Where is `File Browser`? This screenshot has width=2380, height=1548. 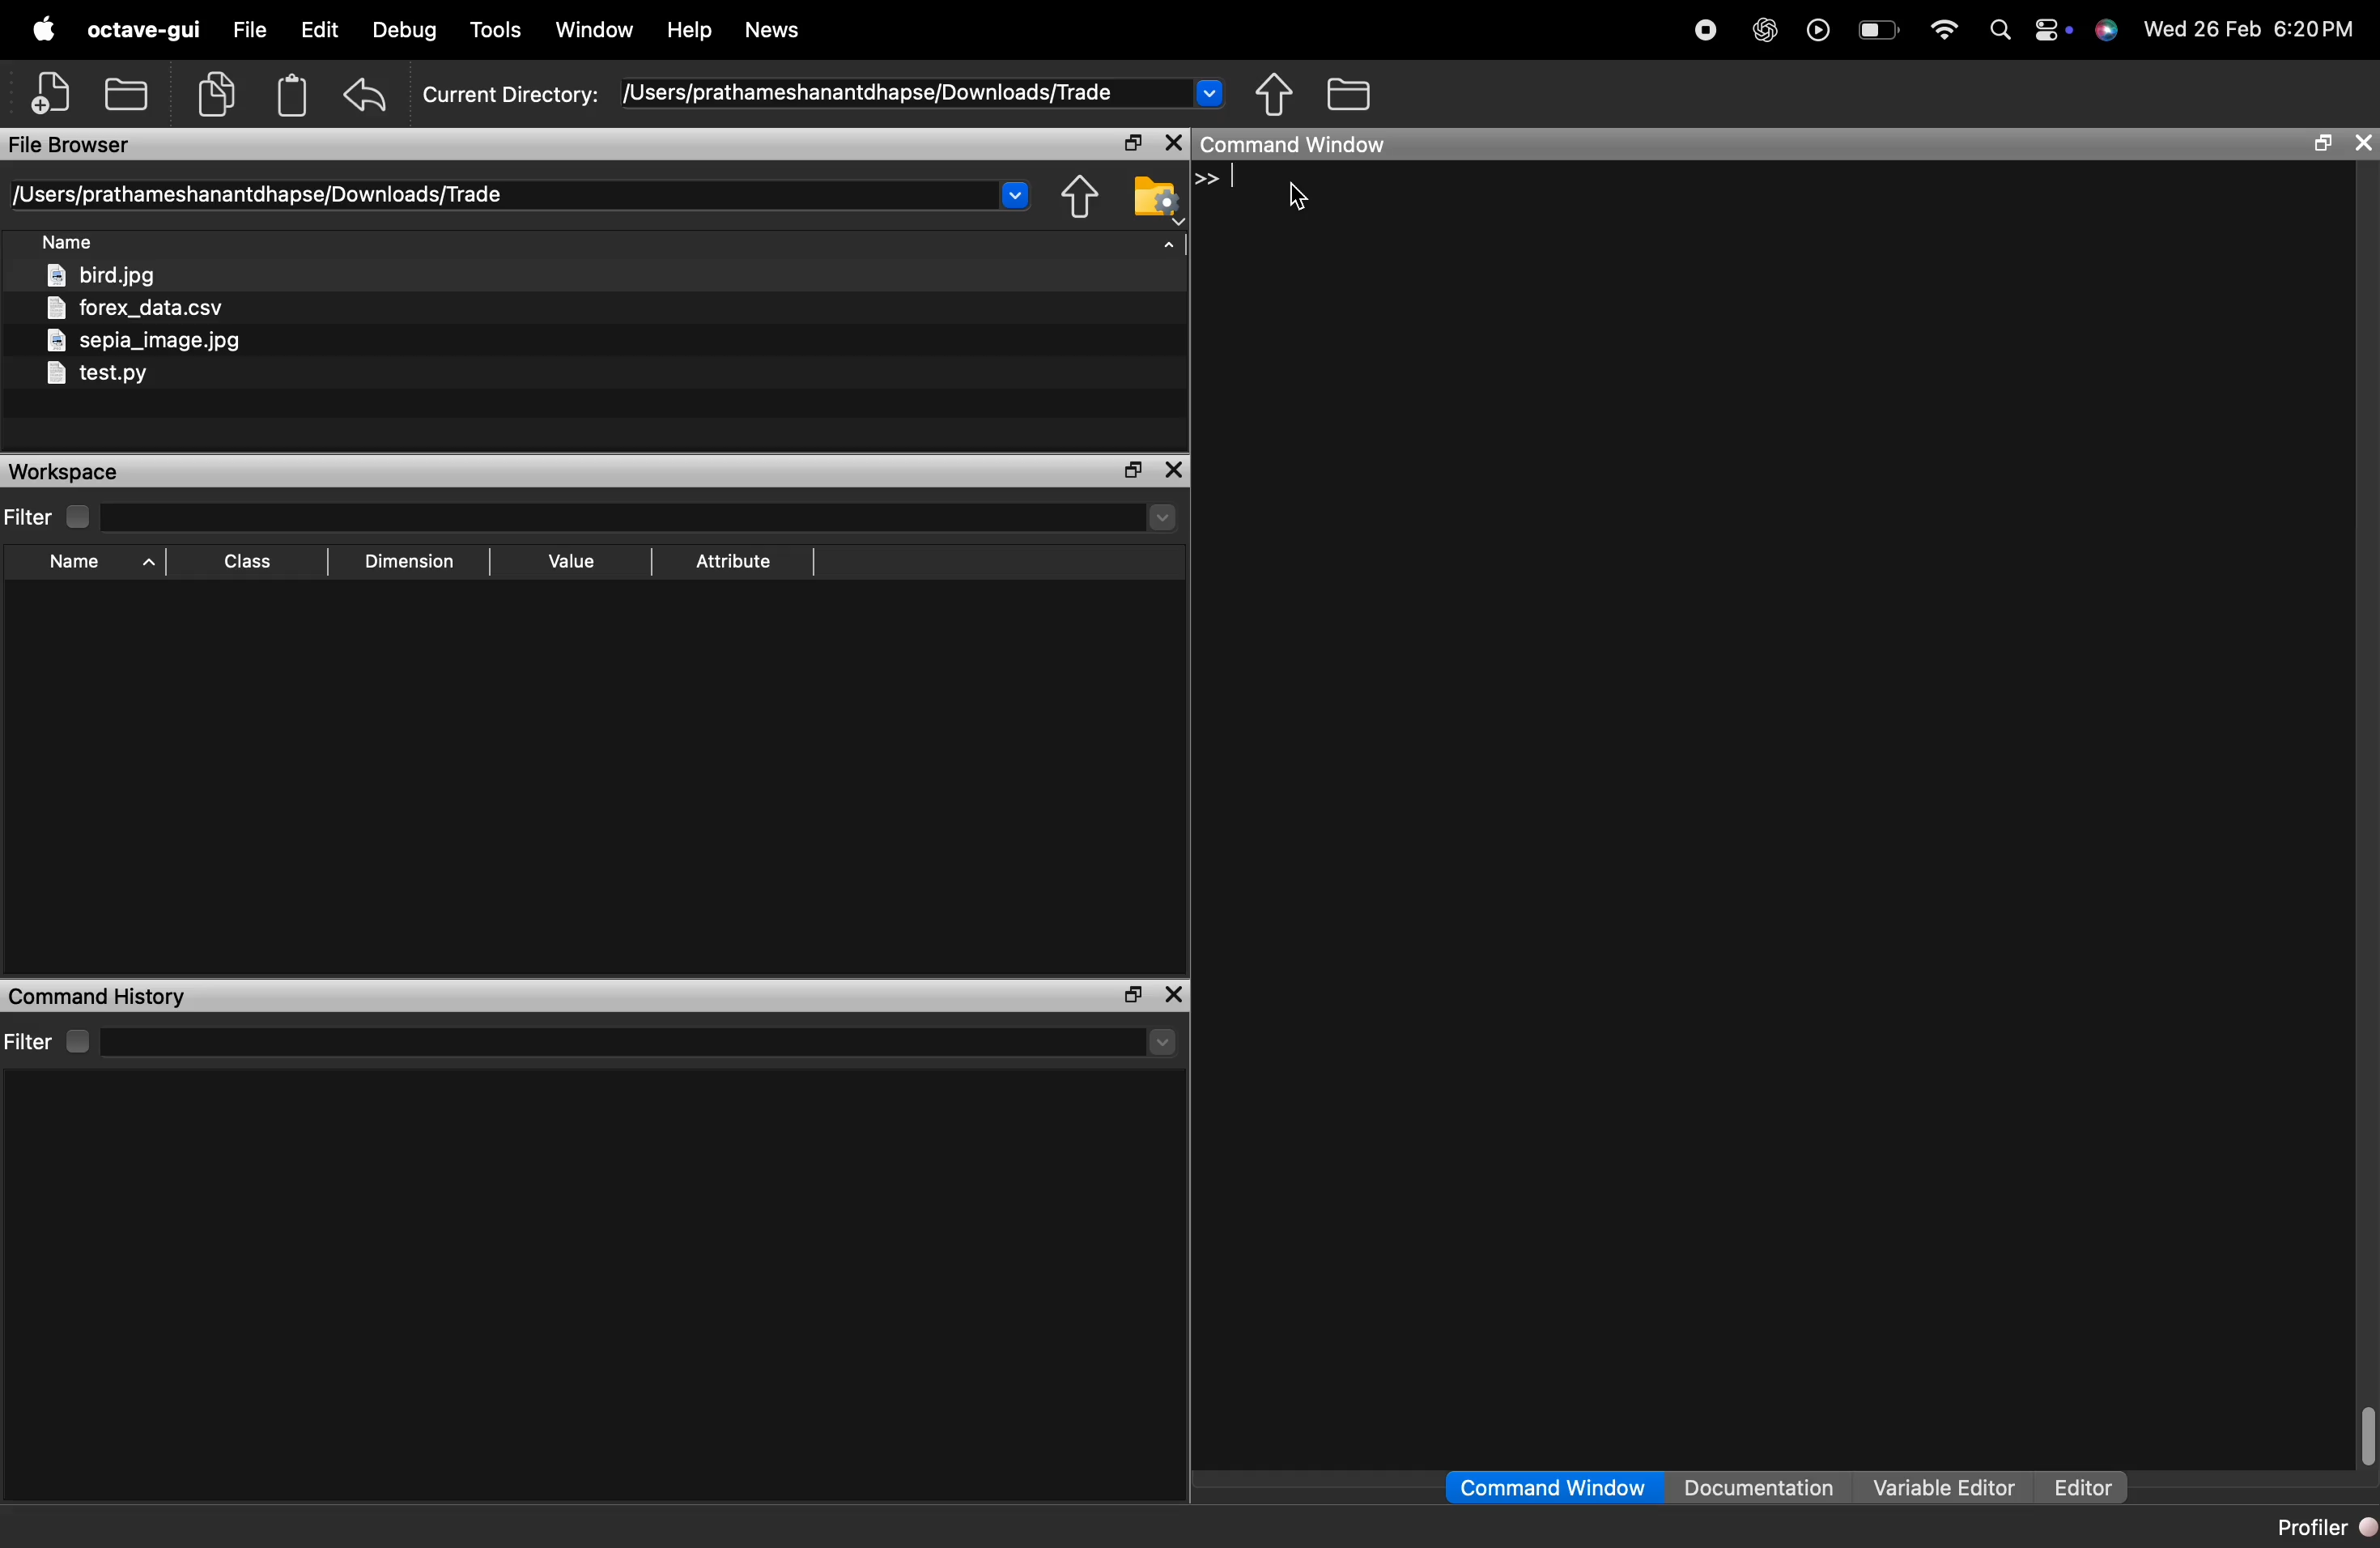 File Browser is located at coordinates (71, 145).